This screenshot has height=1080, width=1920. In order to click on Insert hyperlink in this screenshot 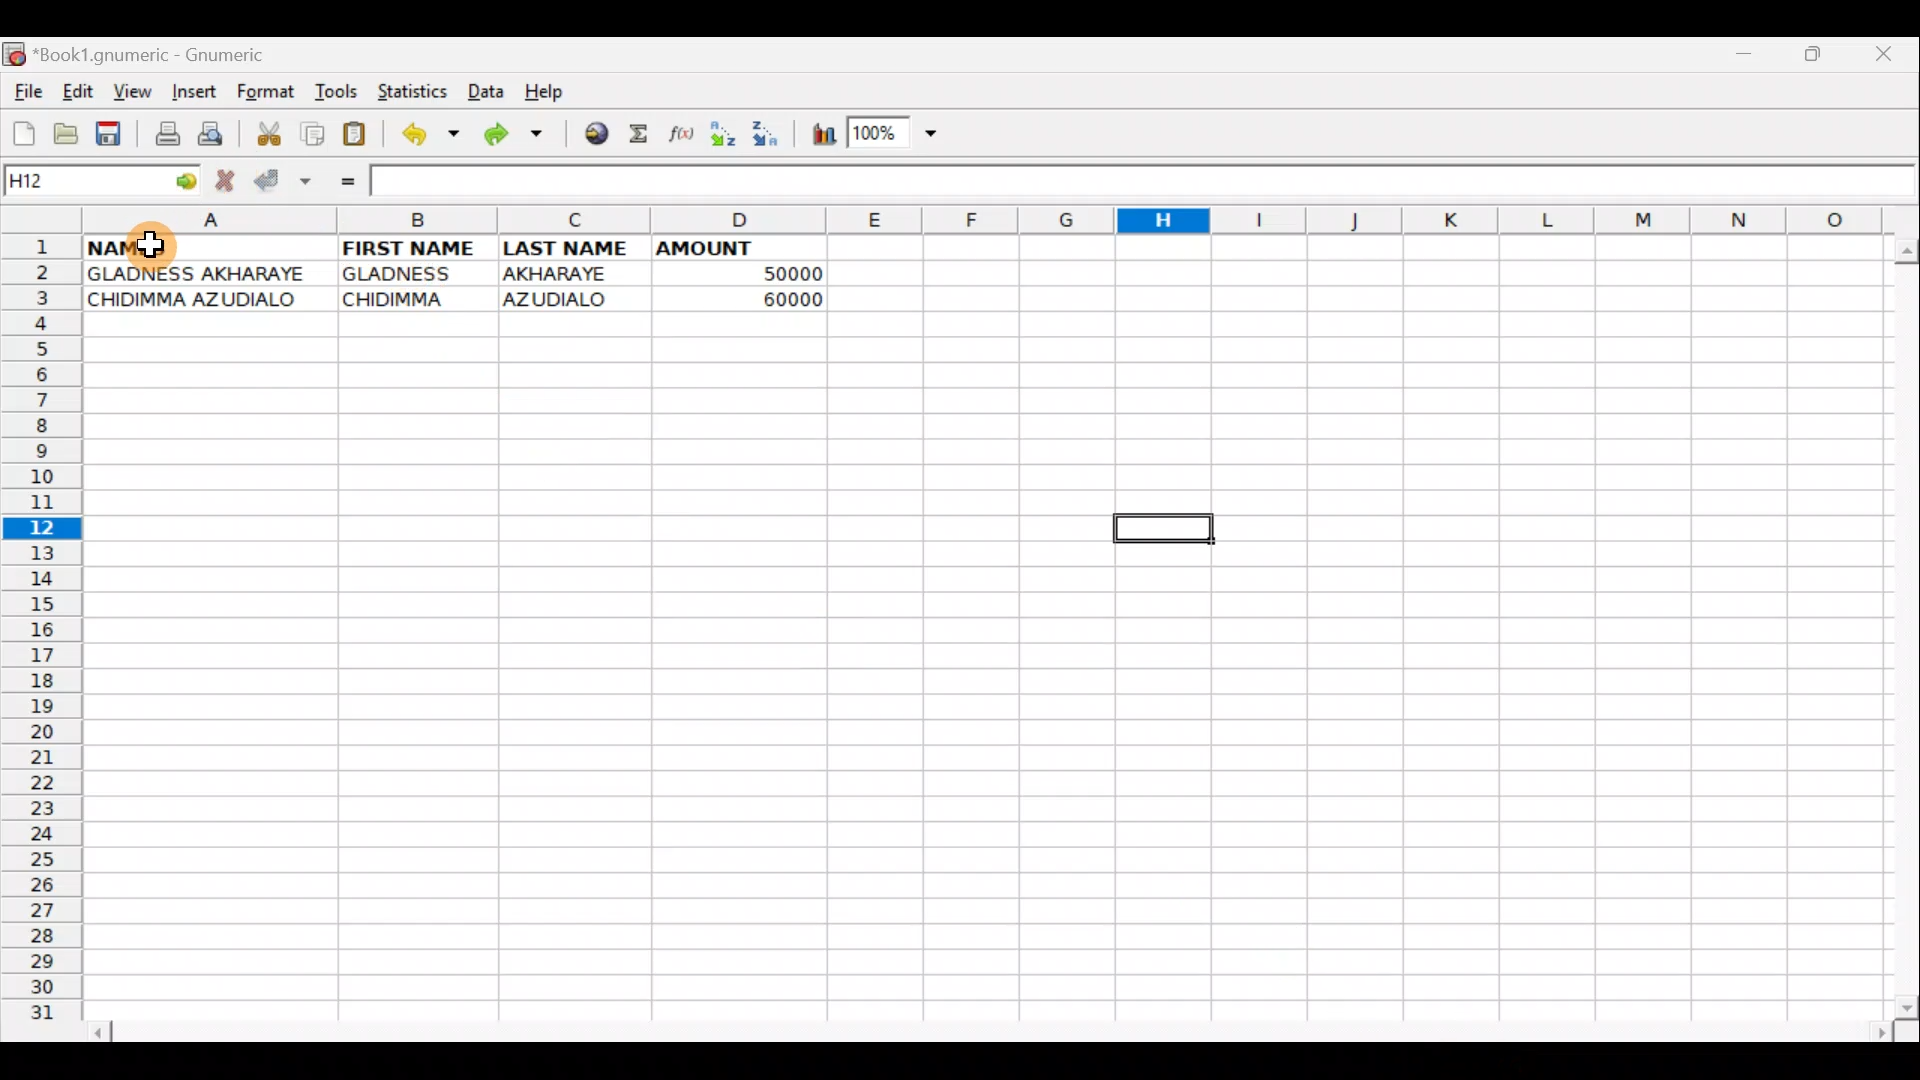, I will do `click(598, 132)`.